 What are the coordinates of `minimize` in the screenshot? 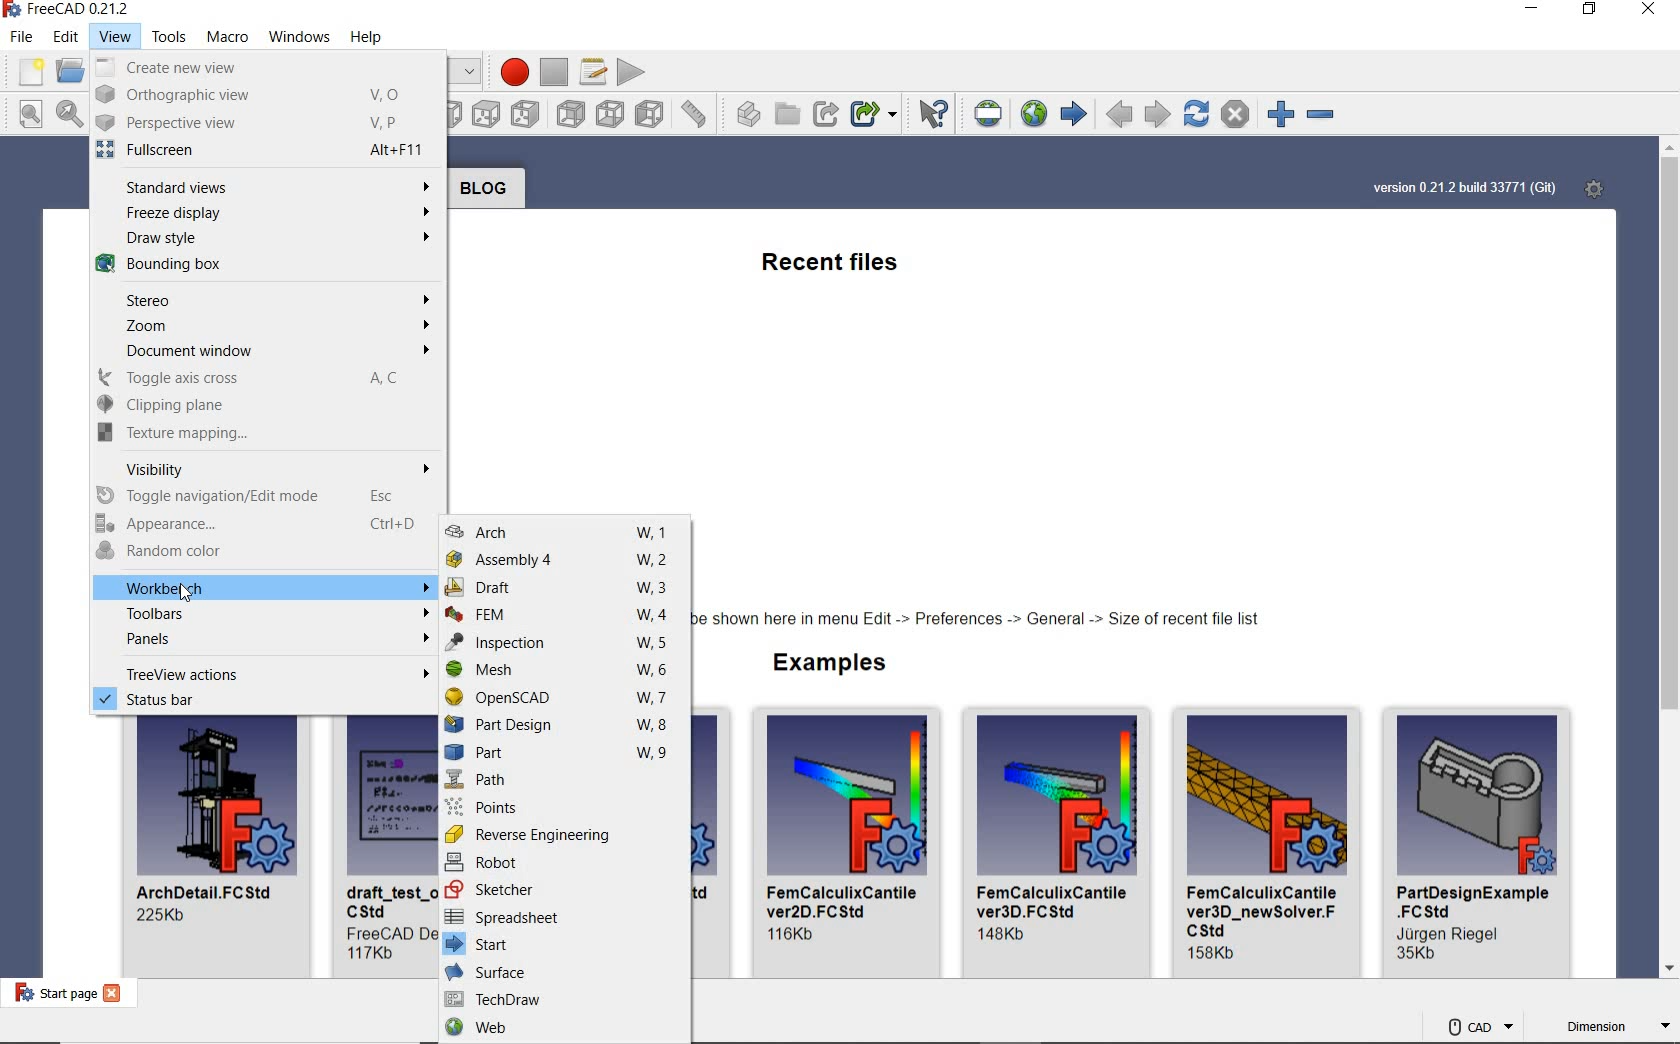 It's located at (1530, 10).